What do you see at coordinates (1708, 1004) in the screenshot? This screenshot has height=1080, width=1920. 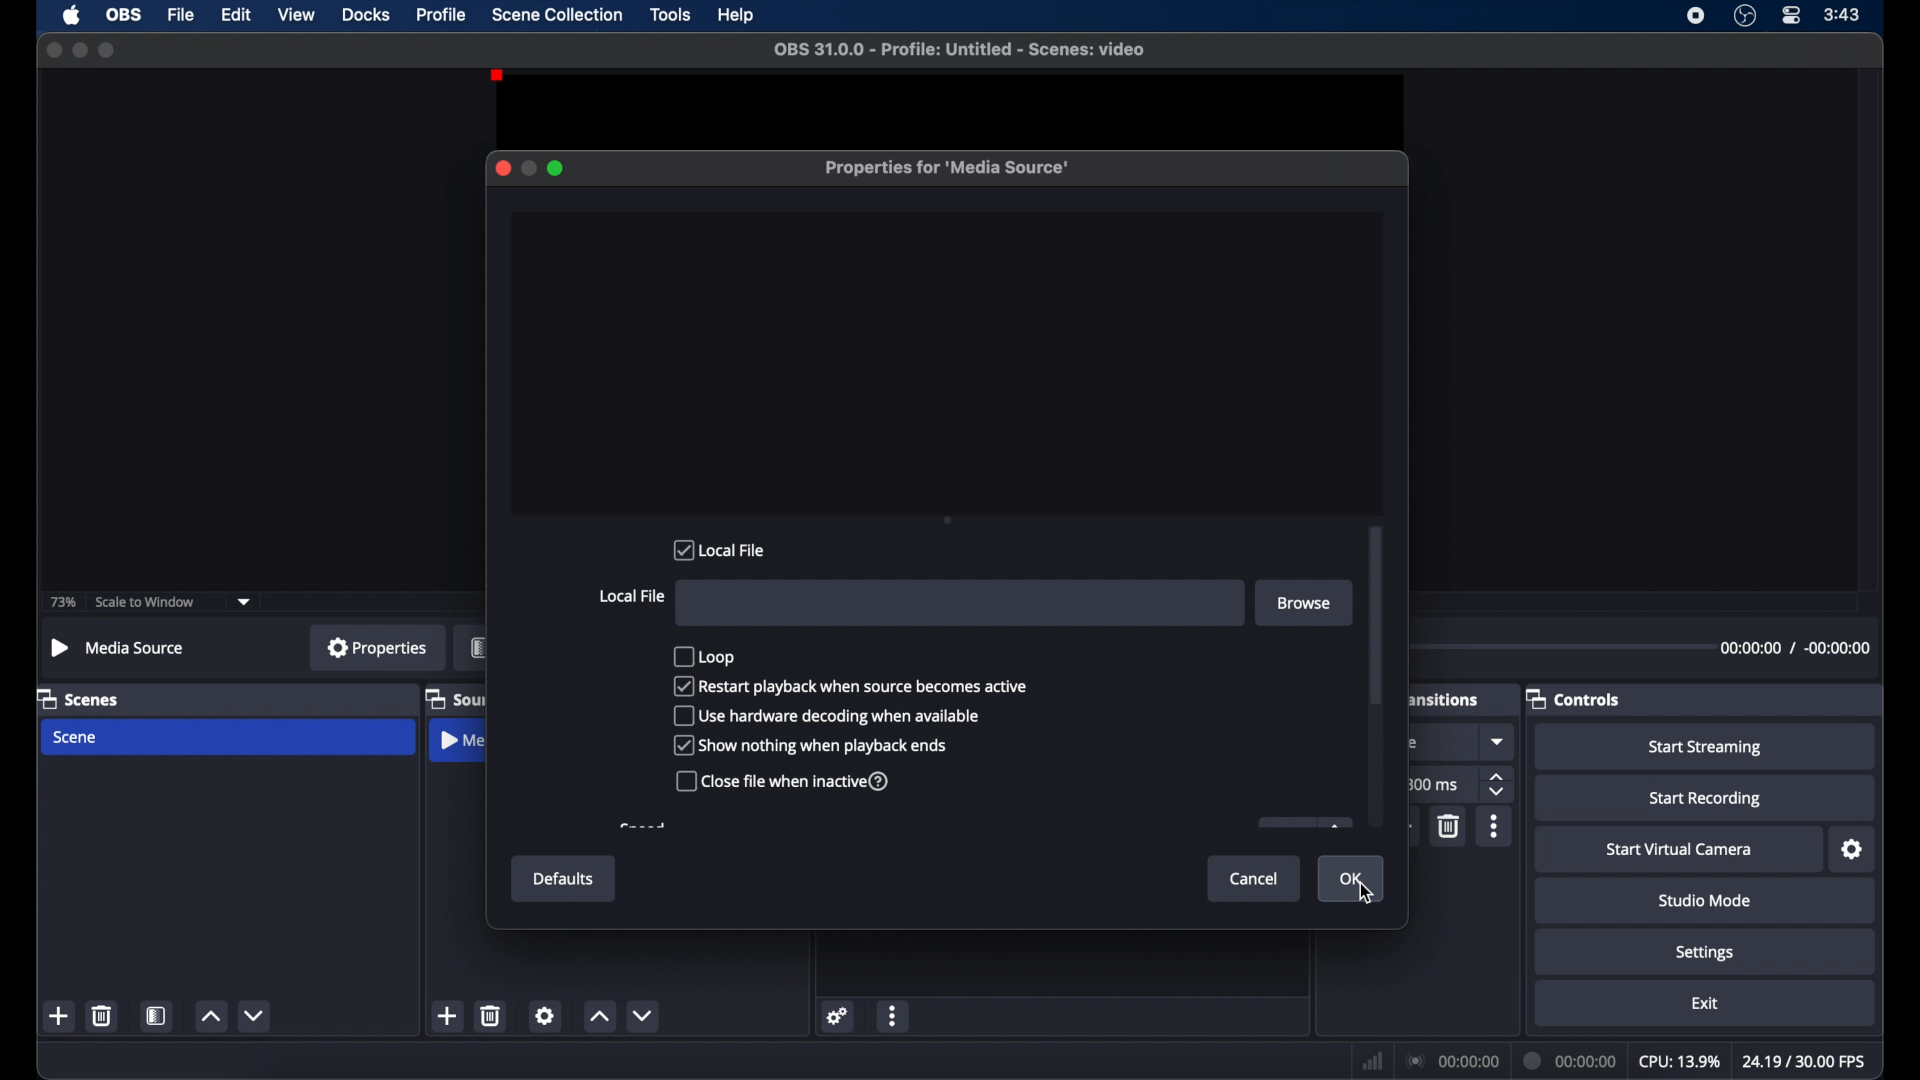 I see `exit` at bounding box center [1708, 1004].